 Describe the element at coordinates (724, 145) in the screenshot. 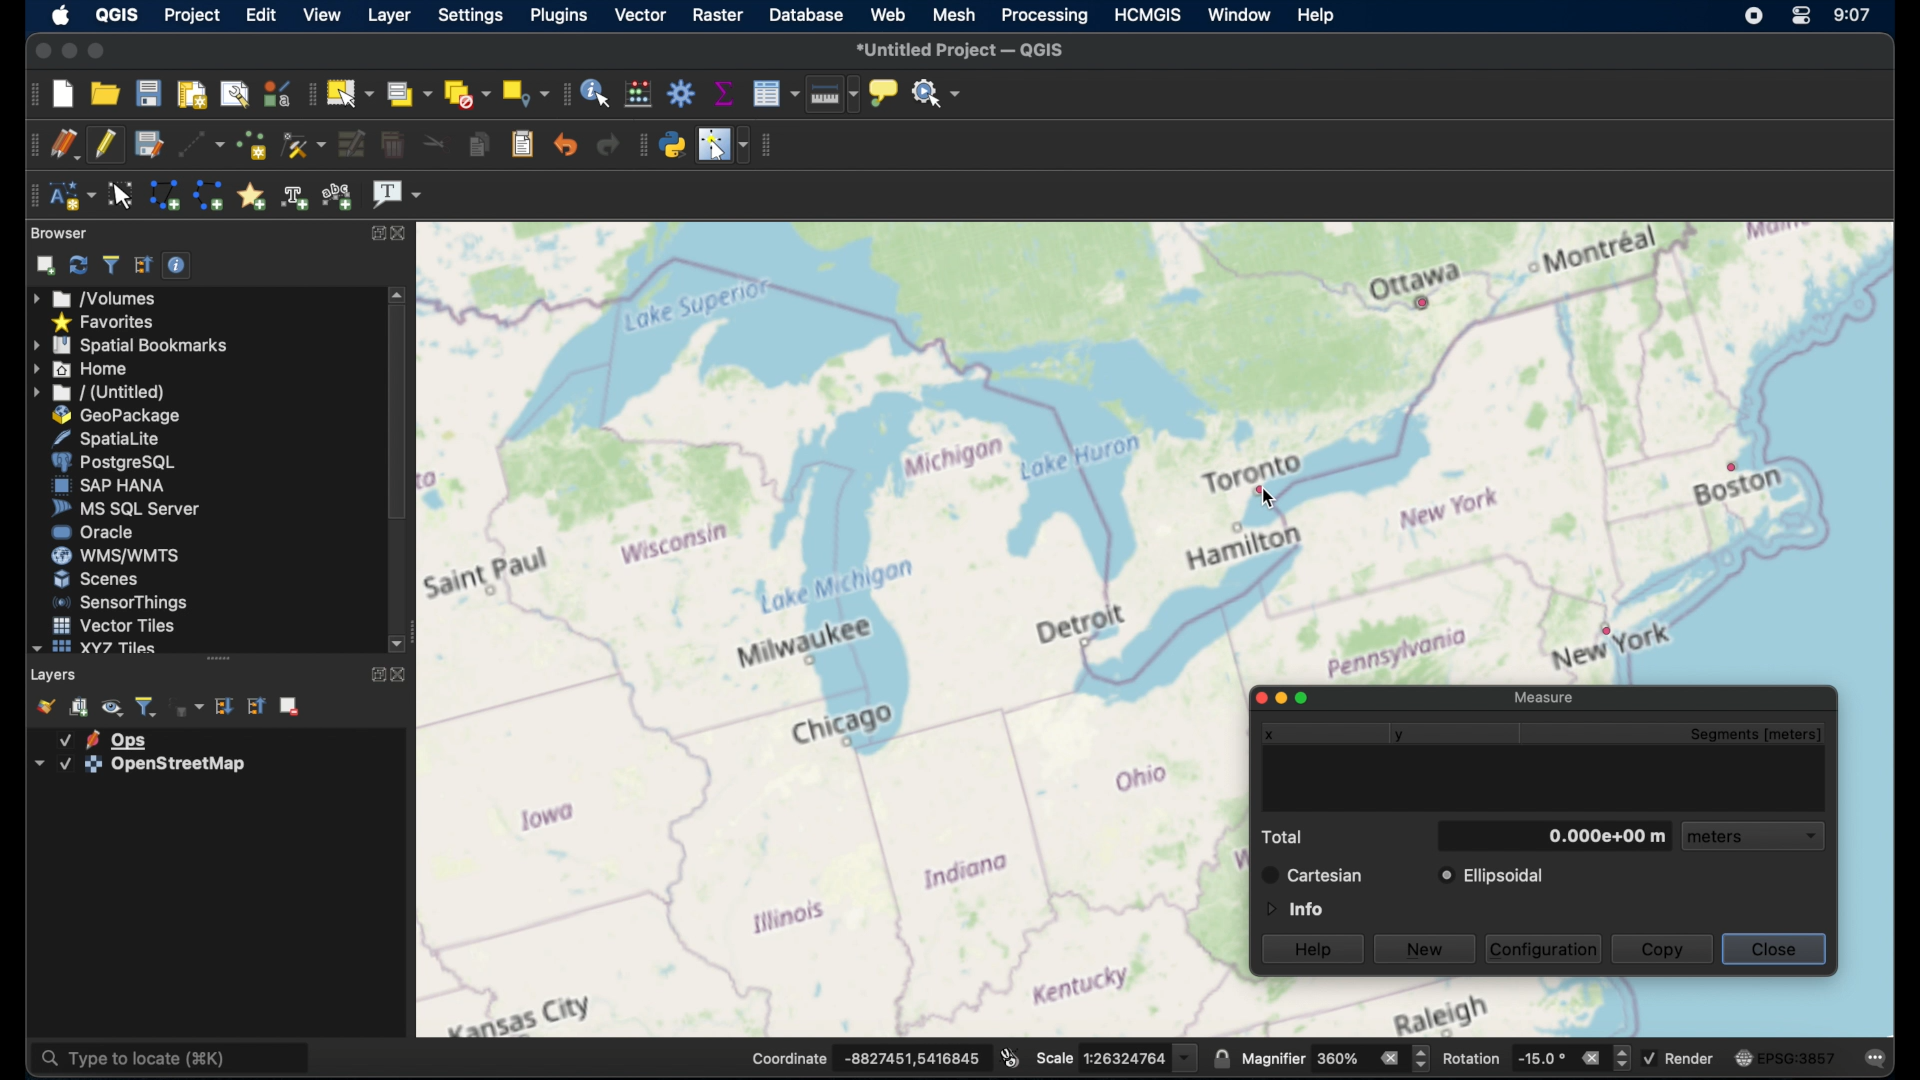

I see `switches mouse cursor to configurable position` at that location.